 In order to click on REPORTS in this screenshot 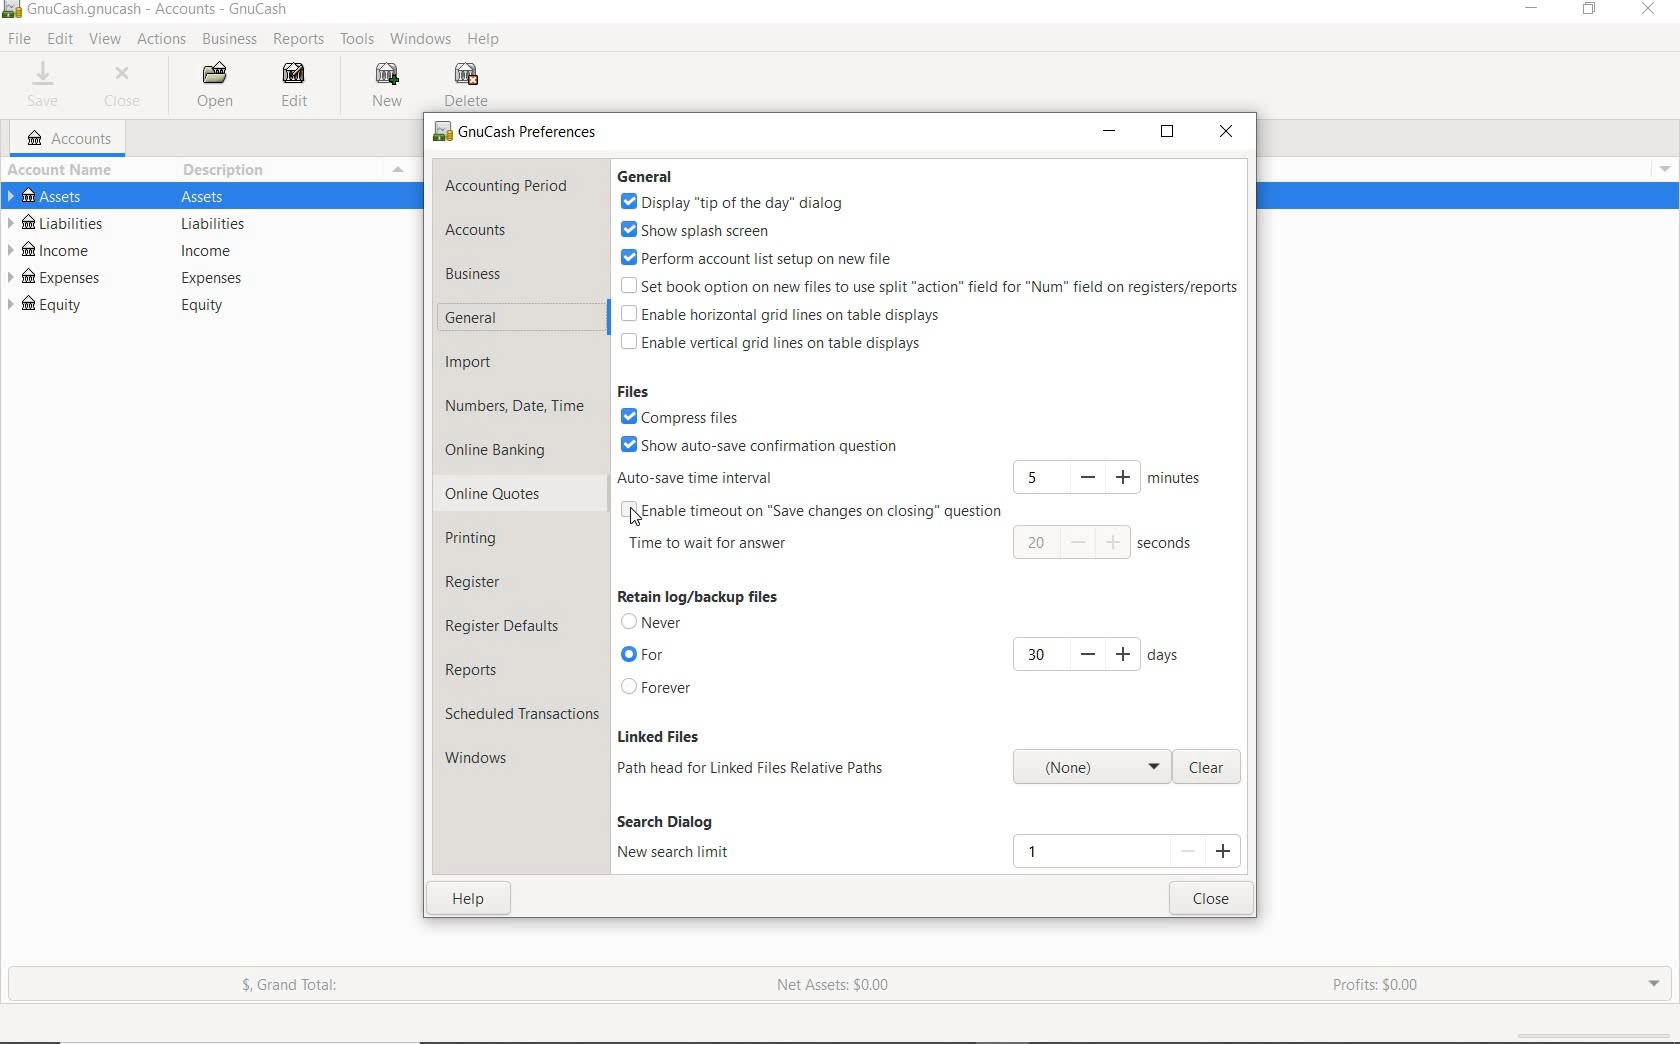, I will do `click(299, 40)`.